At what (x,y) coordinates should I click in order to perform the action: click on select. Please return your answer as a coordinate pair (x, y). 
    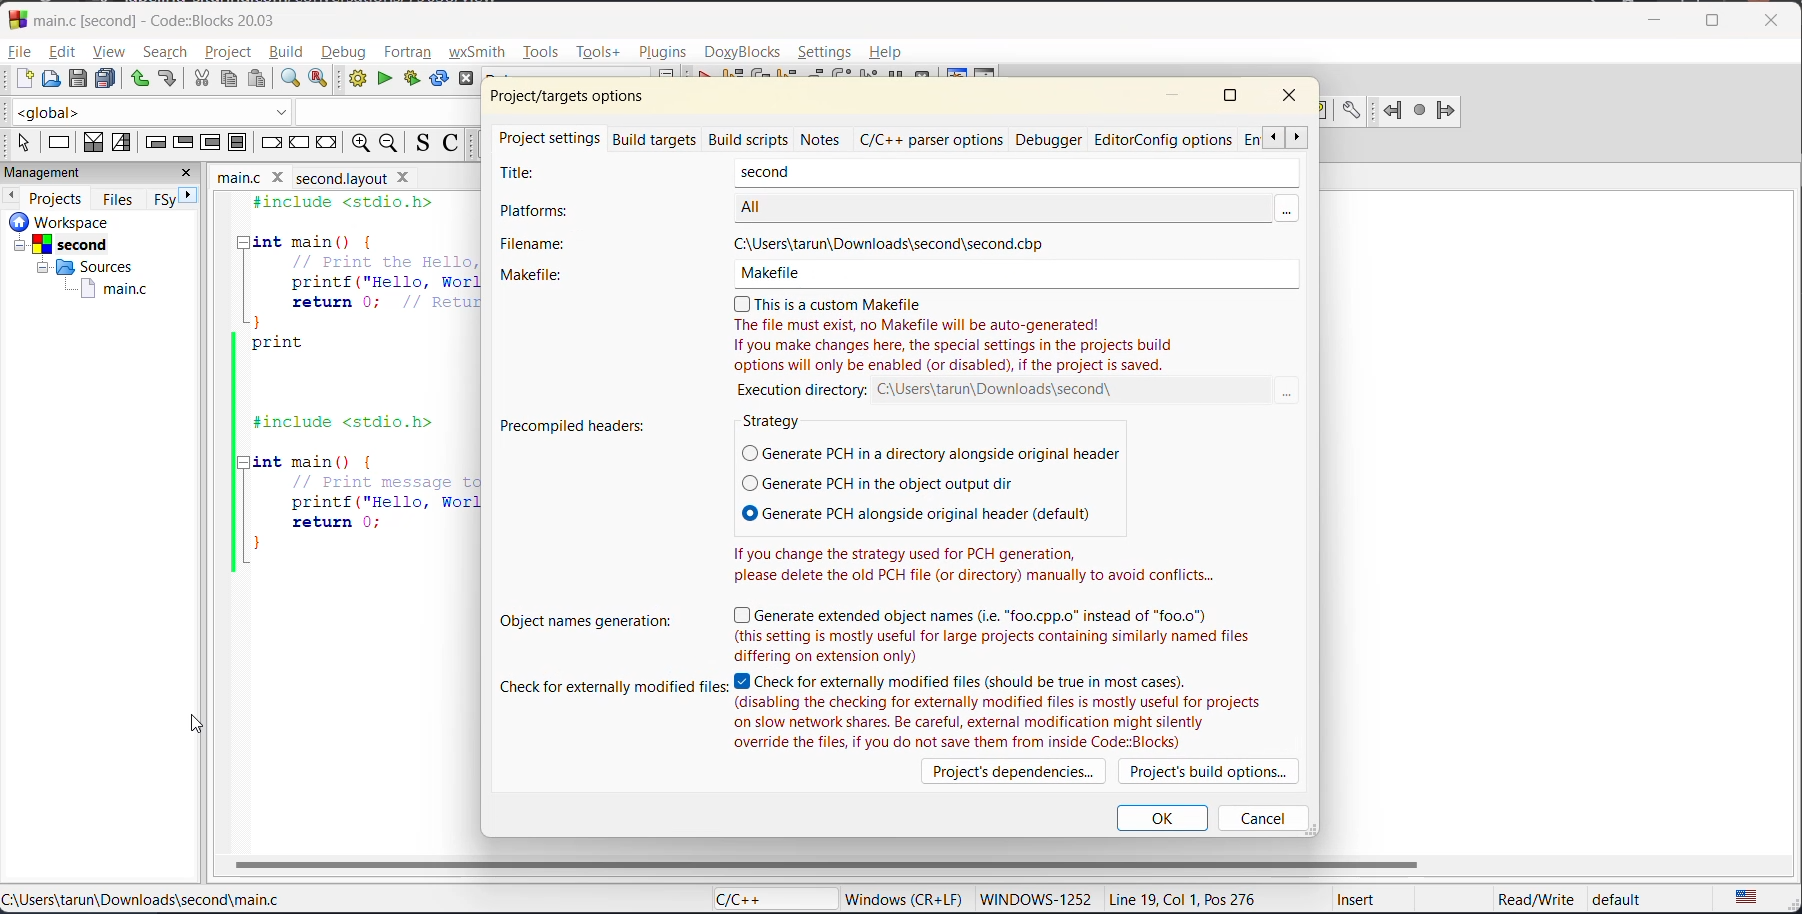
    Looking at the image, I should click on (25, 144).